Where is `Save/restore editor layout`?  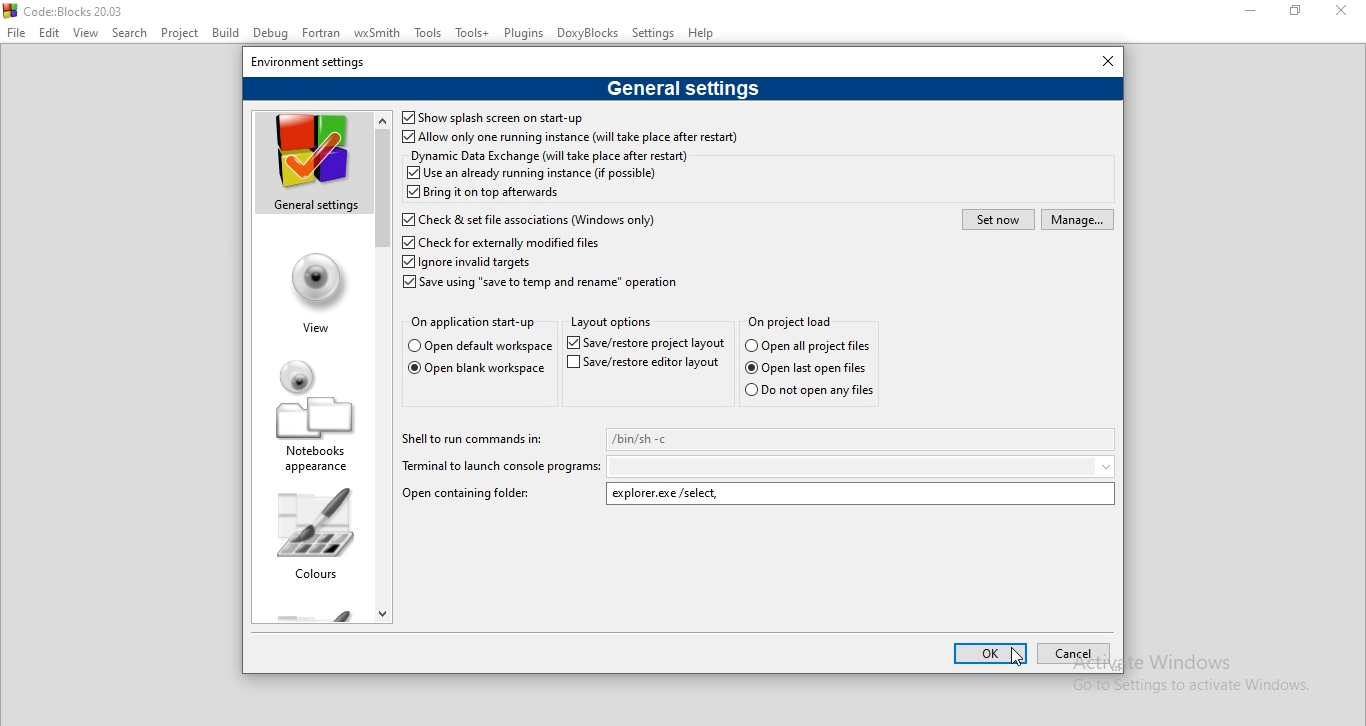 Save/restore editor layout is located at coordinates (644, 342).